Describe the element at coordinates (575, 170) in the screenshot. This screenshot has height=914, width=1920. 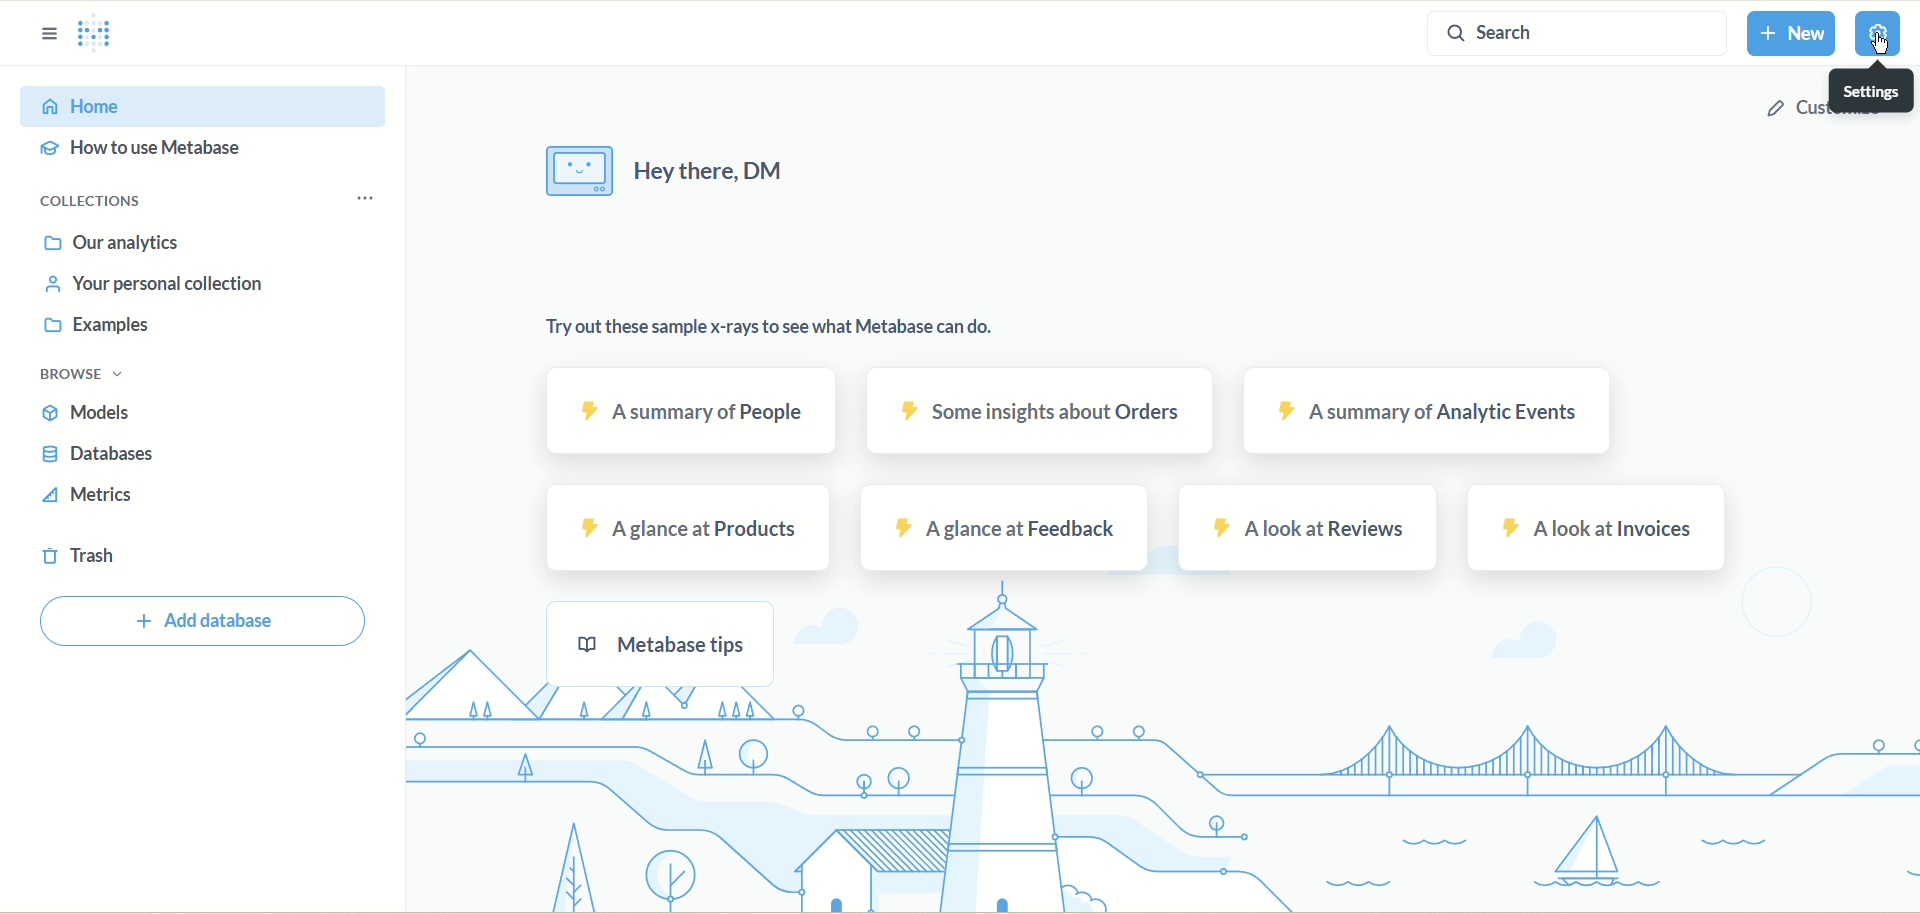
I see `Icon` at that location.